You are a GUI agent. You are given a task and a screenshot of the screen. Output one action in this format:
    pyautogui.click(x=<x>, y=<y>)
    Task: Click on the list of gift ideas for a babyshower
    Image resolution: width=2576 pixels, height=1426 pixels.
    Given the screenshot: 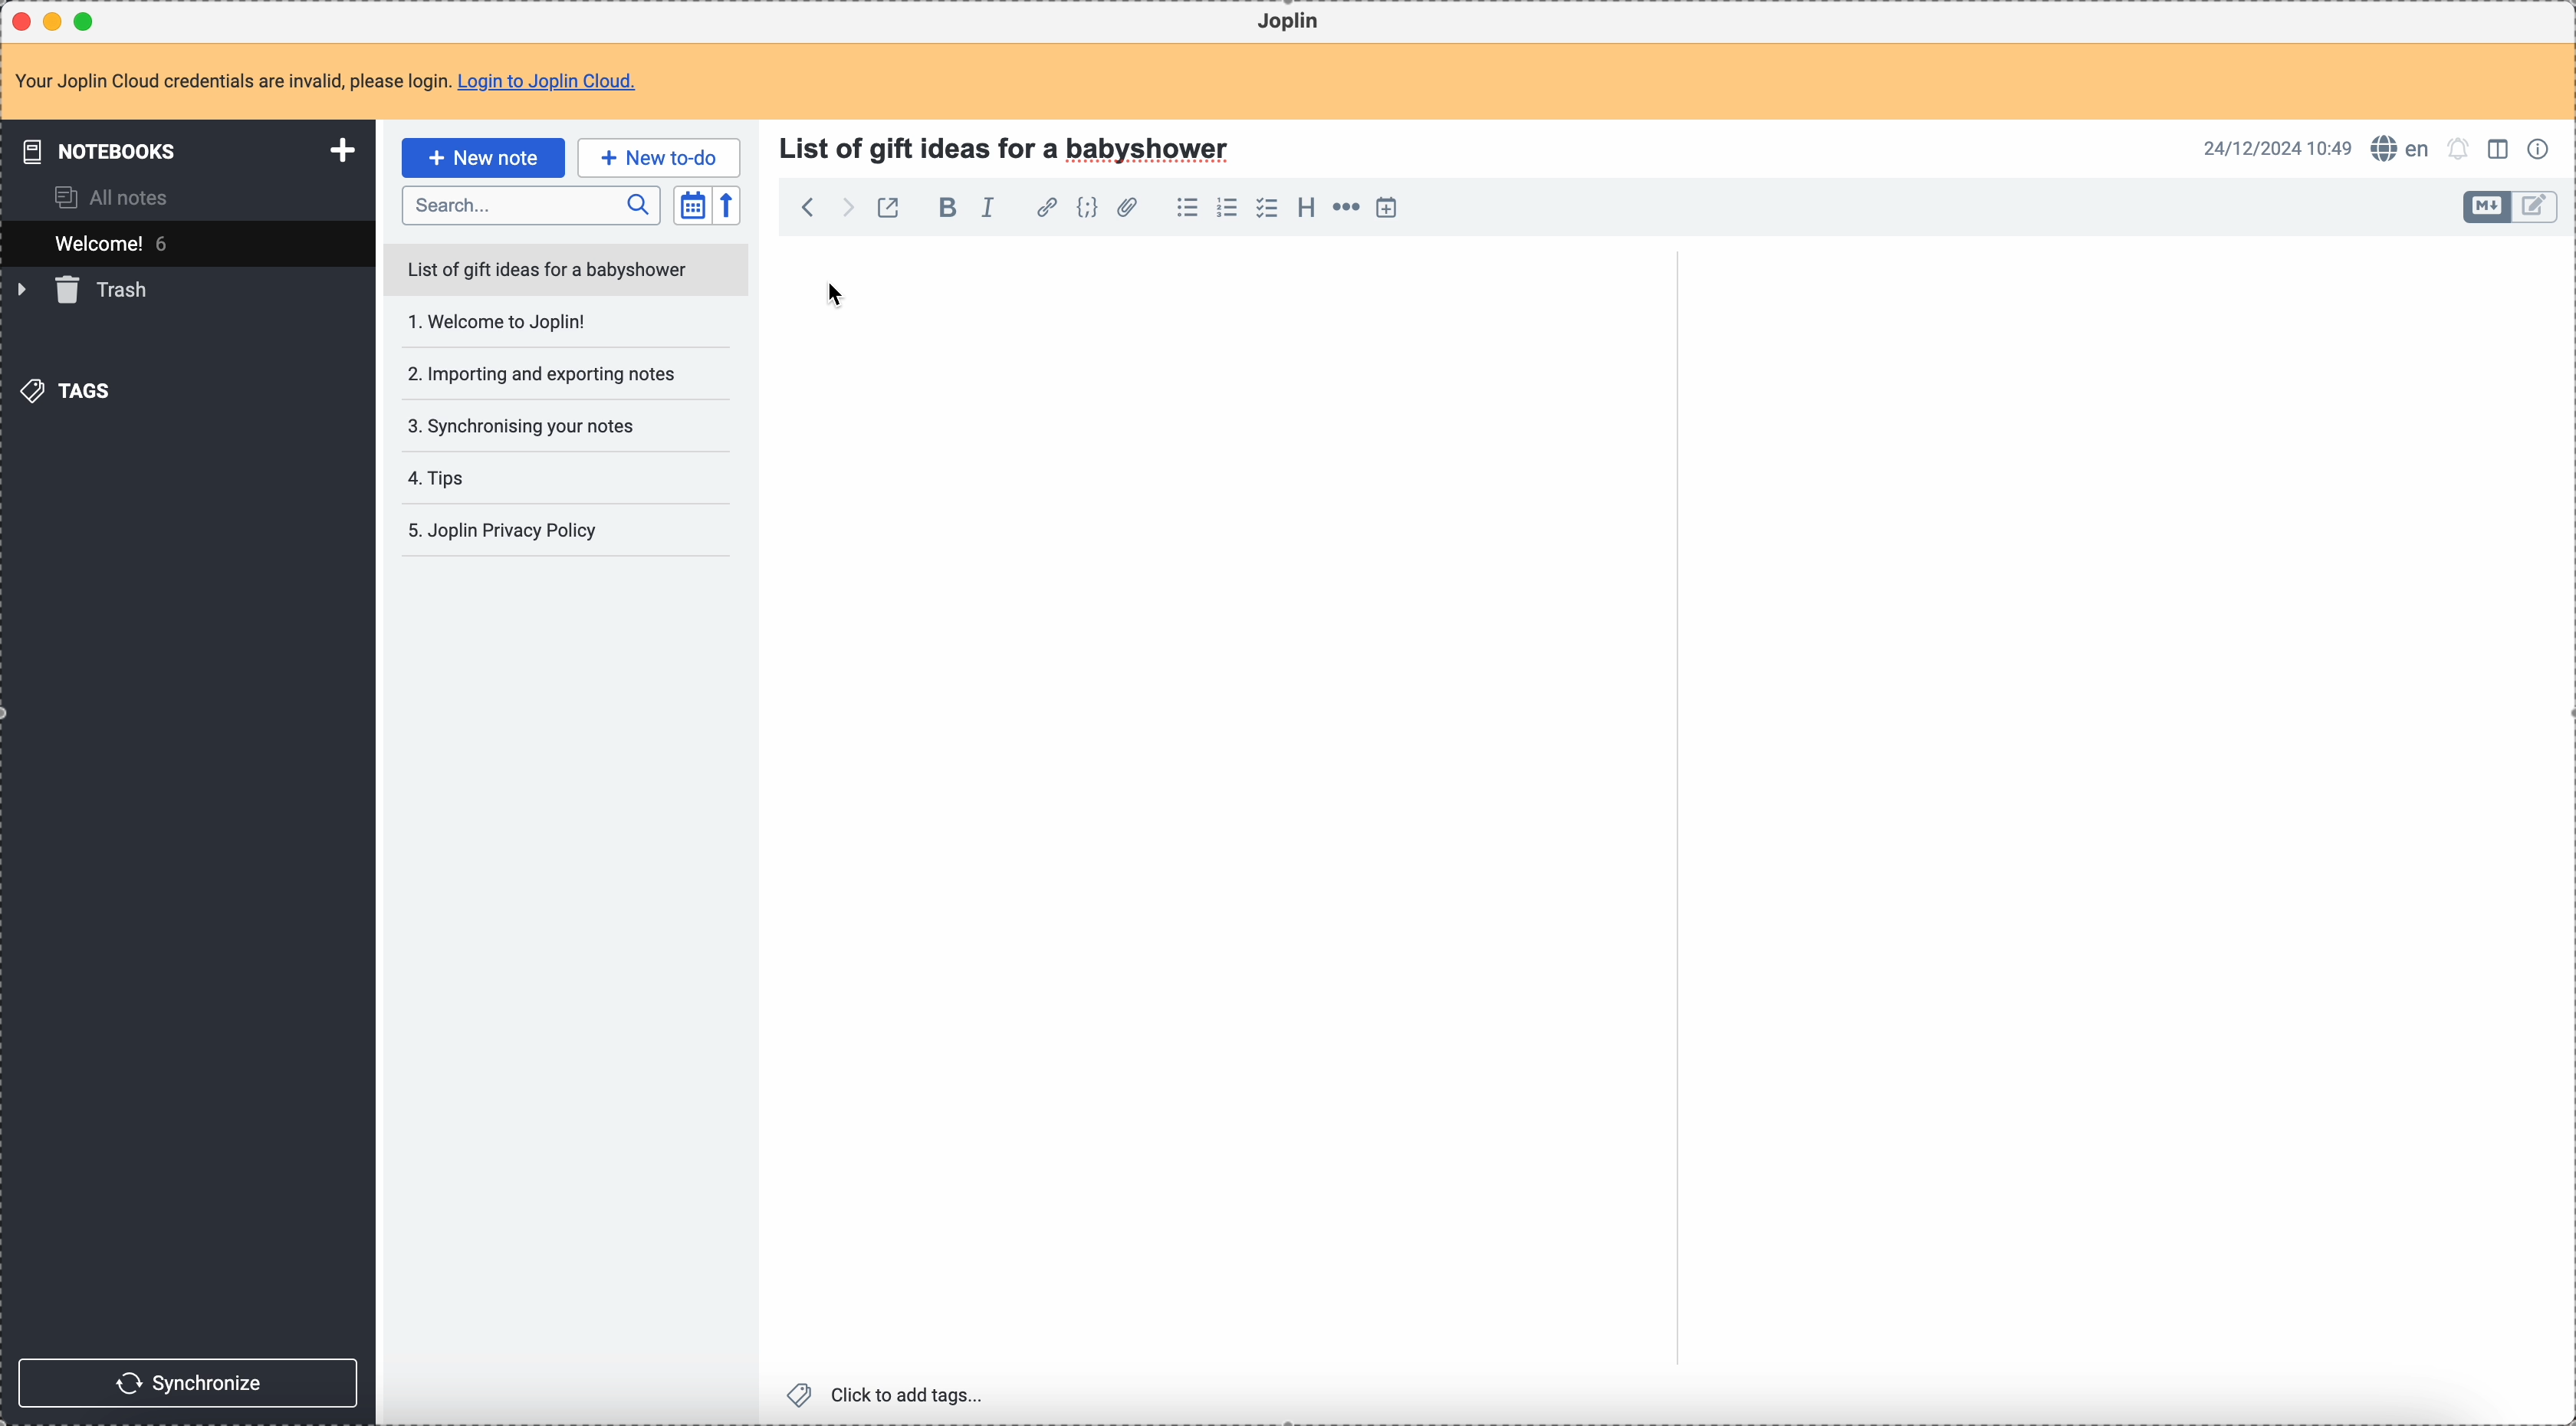 What is the action you would take?
    pyautogui.click(x=569, y=273)
    